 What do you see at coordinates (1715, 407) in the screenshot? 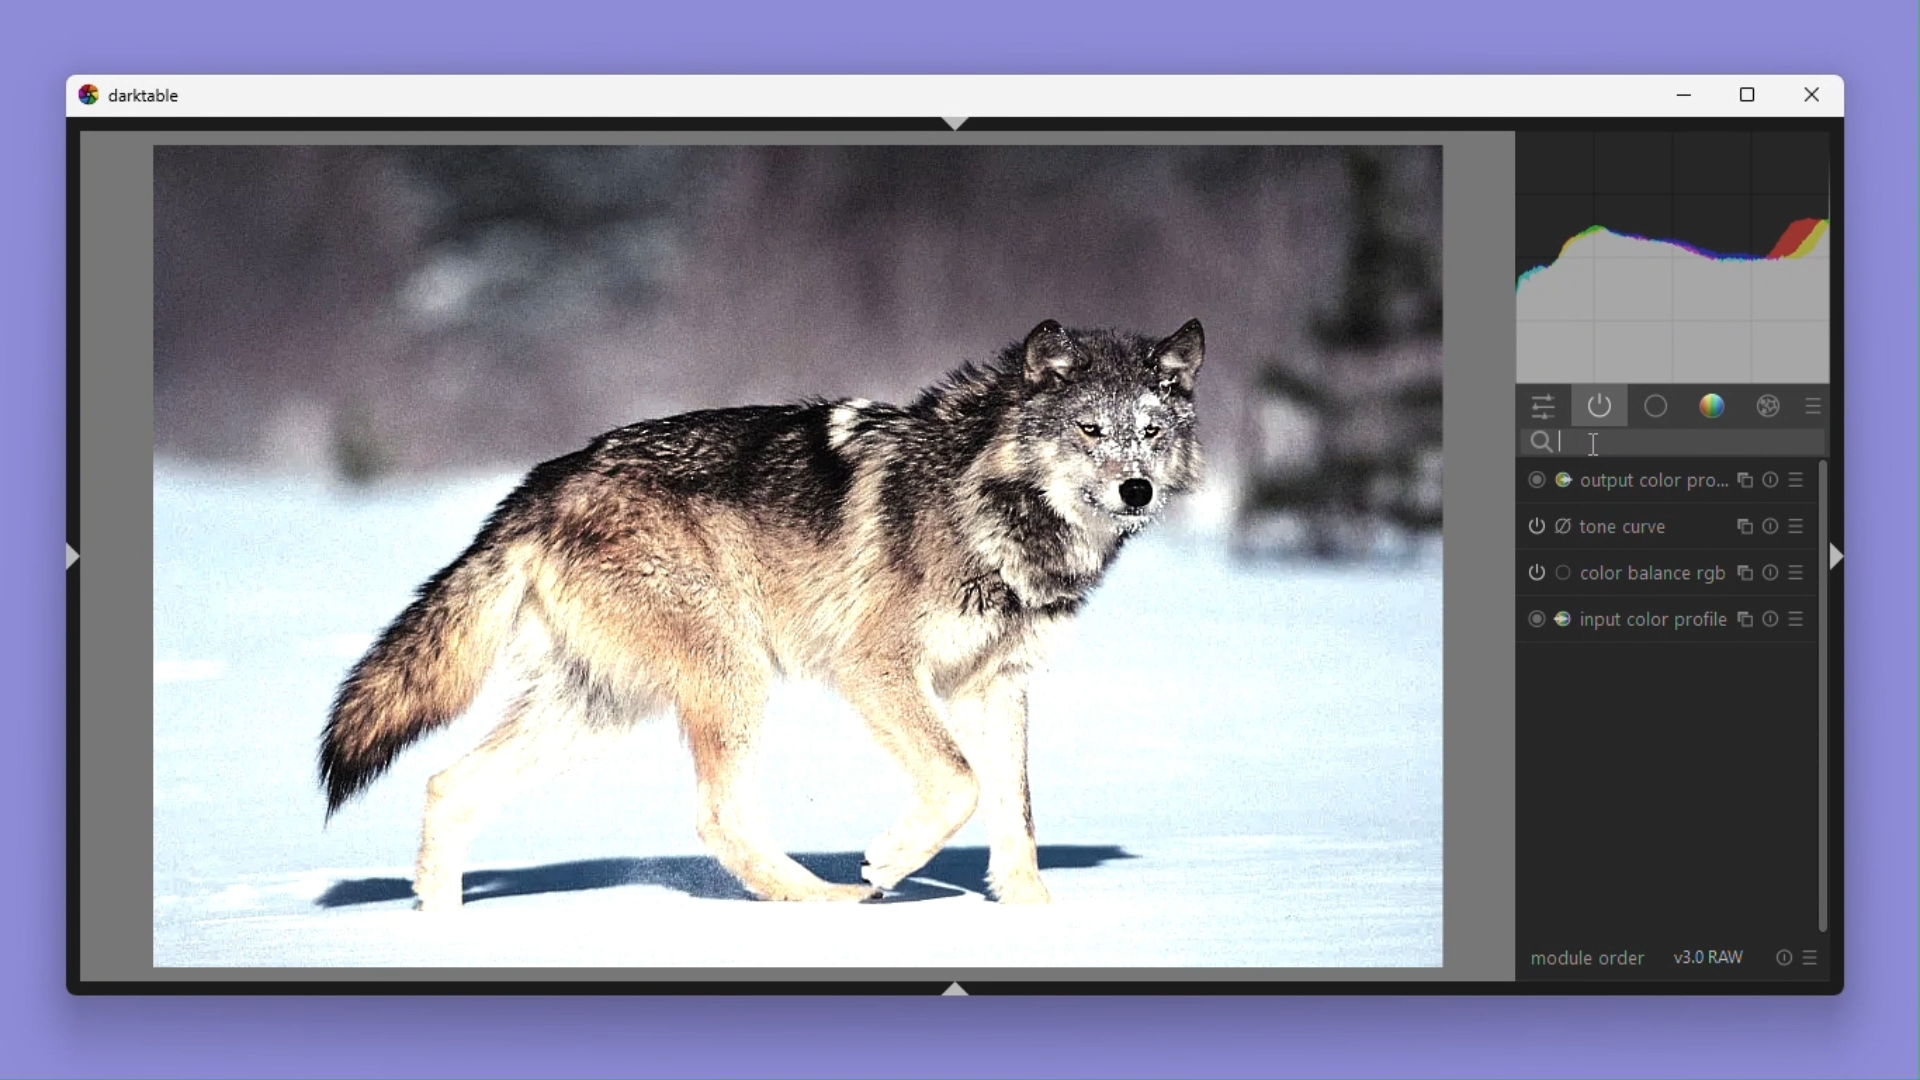
I see `Colour ` at bounding box center [1715, 407].